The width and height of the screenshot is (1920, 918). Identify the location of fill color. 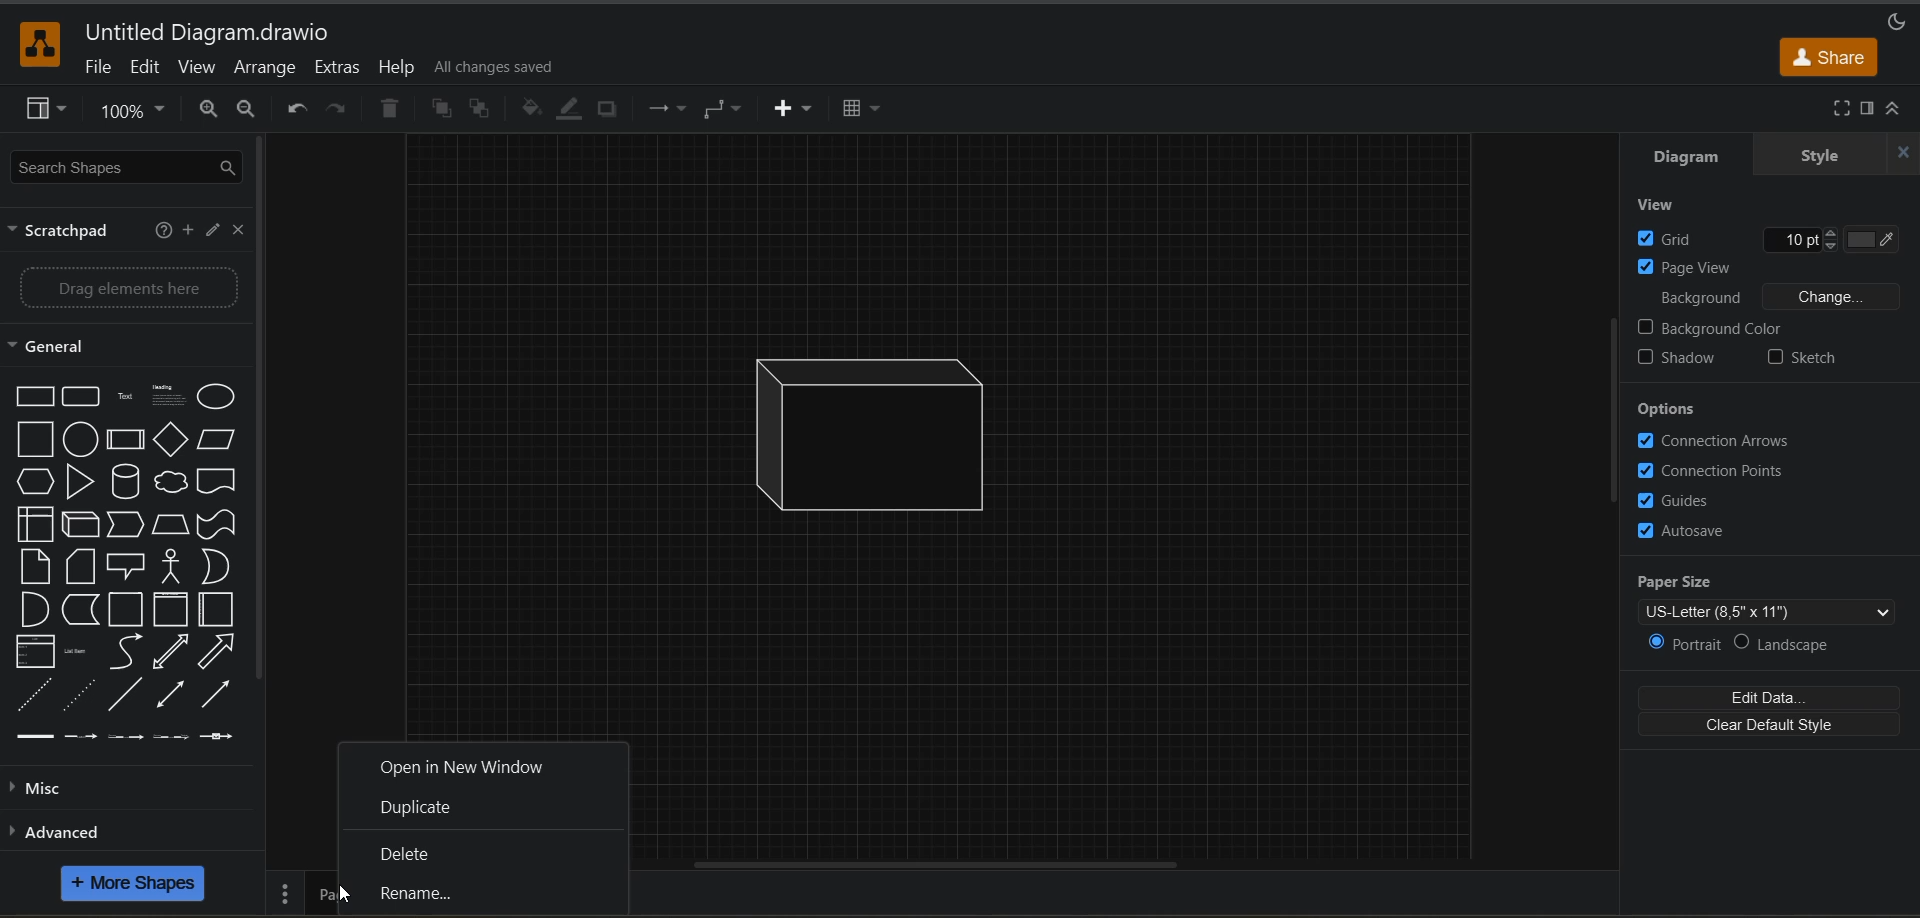
(534, 109).